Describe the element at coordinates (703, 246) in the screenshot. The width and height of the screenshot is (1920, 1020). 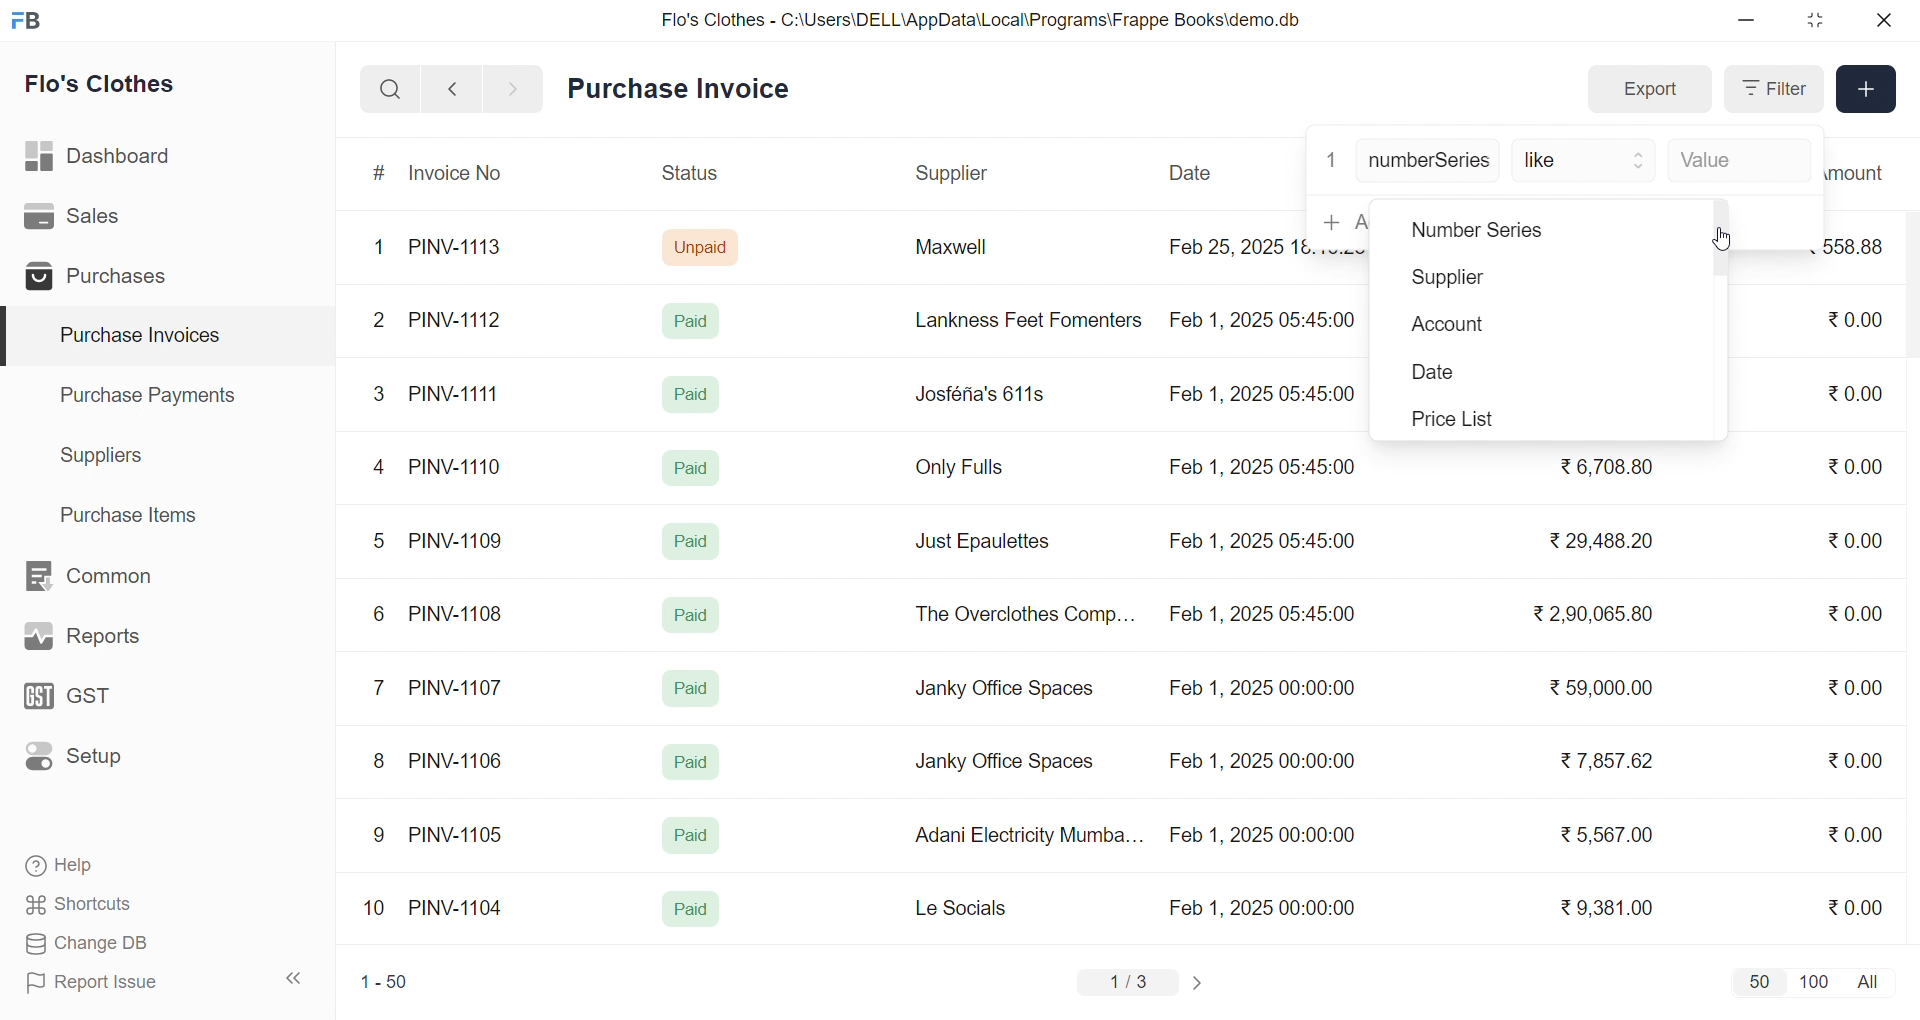
I see `Unpaid` at that location.